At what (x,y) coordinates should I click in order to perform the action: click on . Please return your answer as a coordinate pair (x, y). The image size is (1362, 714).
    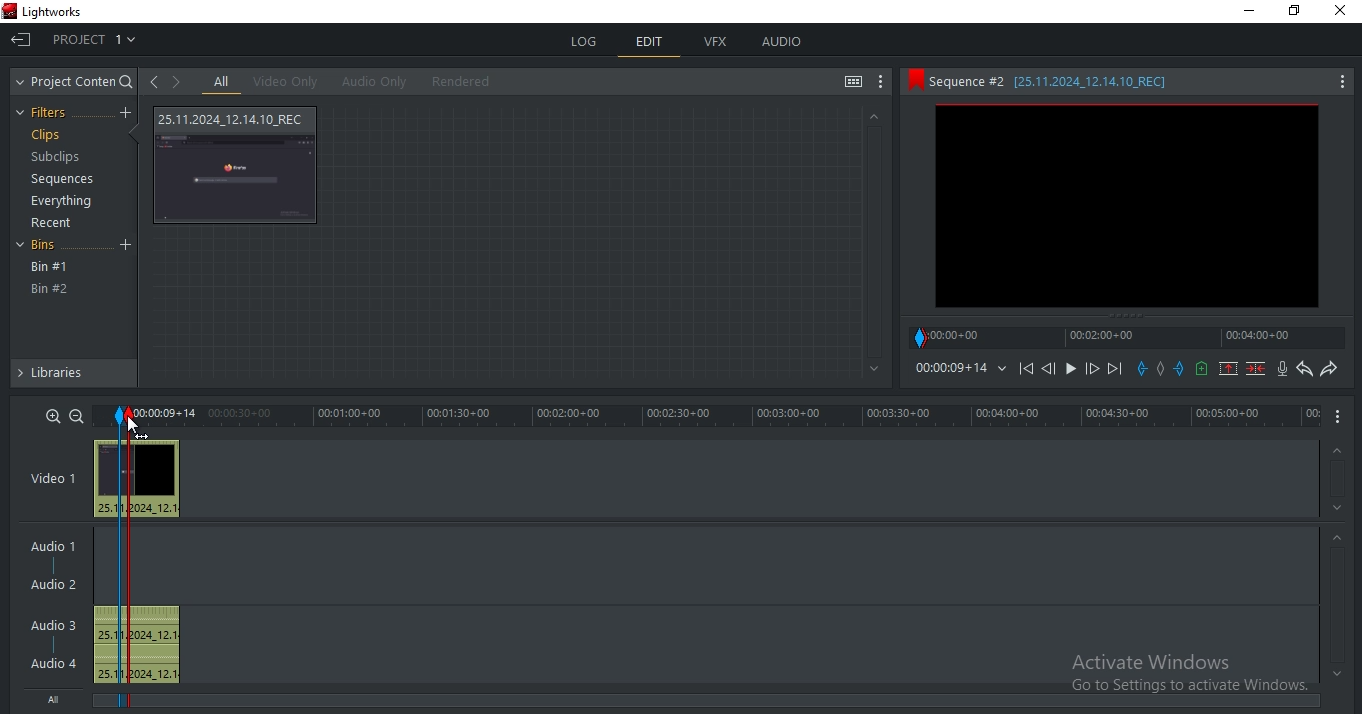
    Looking at the image, I should click on (176, 83).